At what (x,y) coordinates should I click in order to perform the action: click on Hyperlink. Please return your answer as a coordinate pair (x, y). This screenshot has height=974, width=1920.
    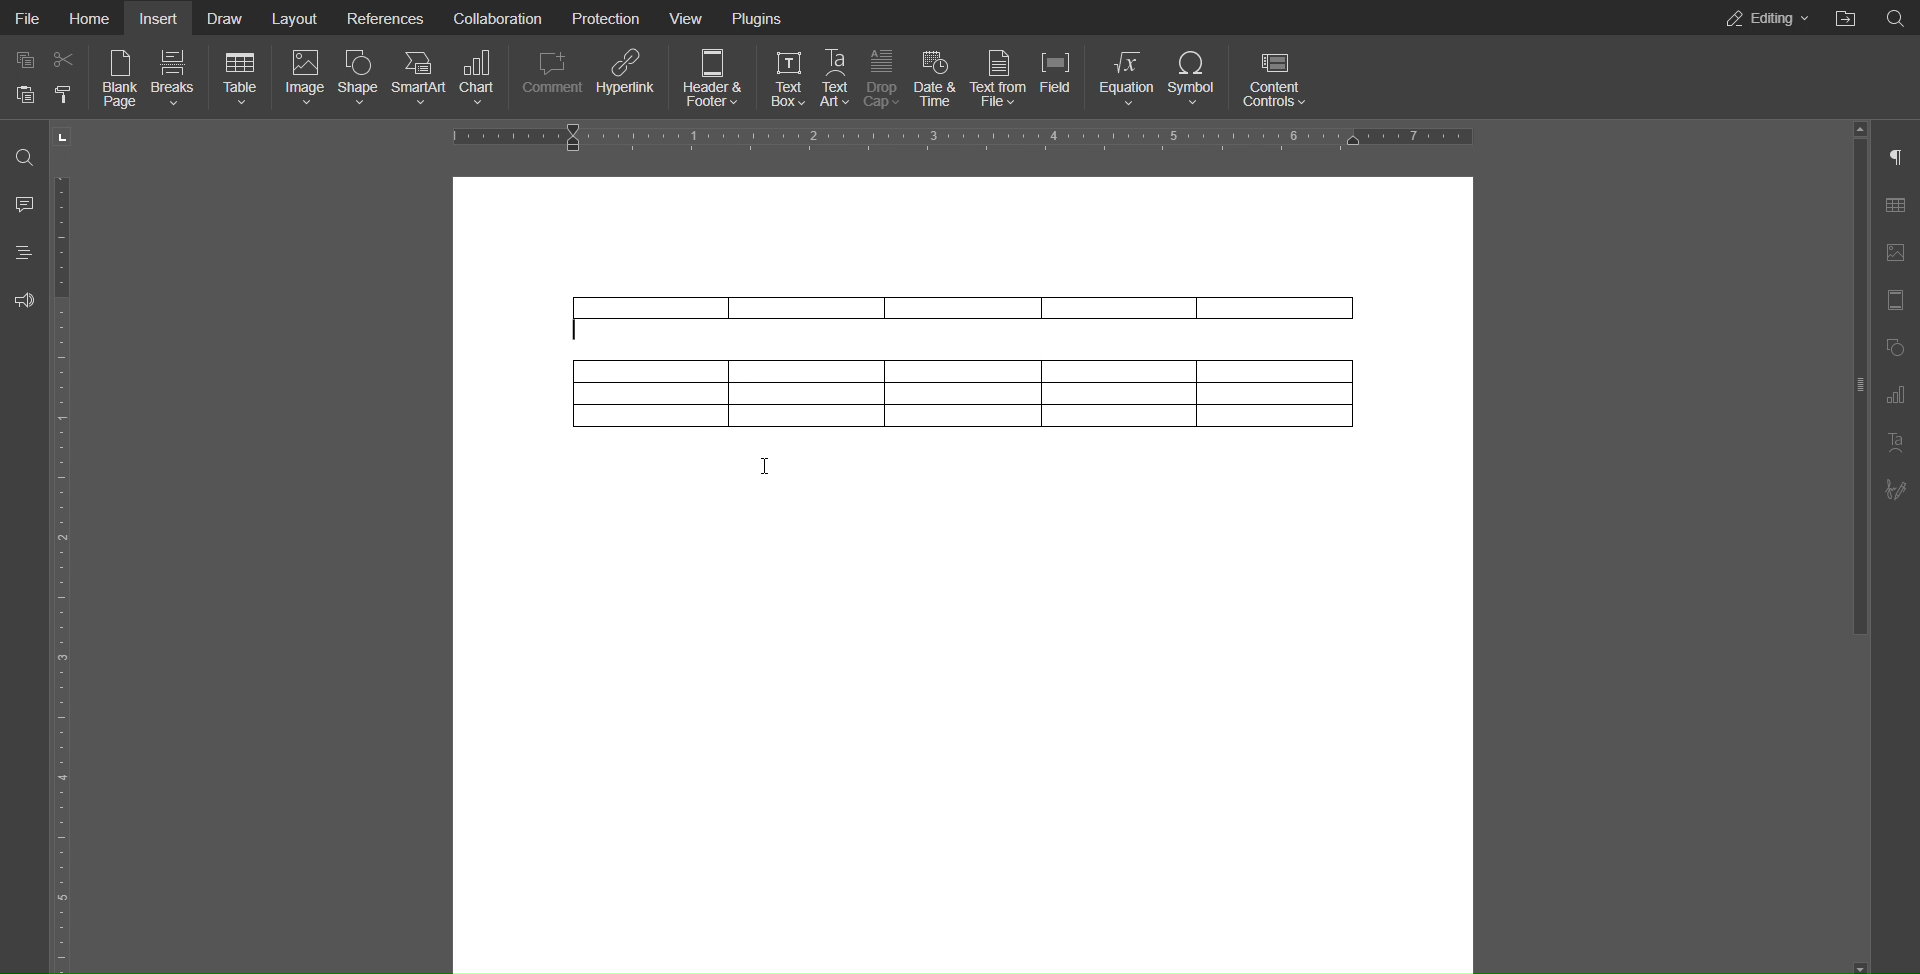
    Looking at the image, I should click on (628, 81).